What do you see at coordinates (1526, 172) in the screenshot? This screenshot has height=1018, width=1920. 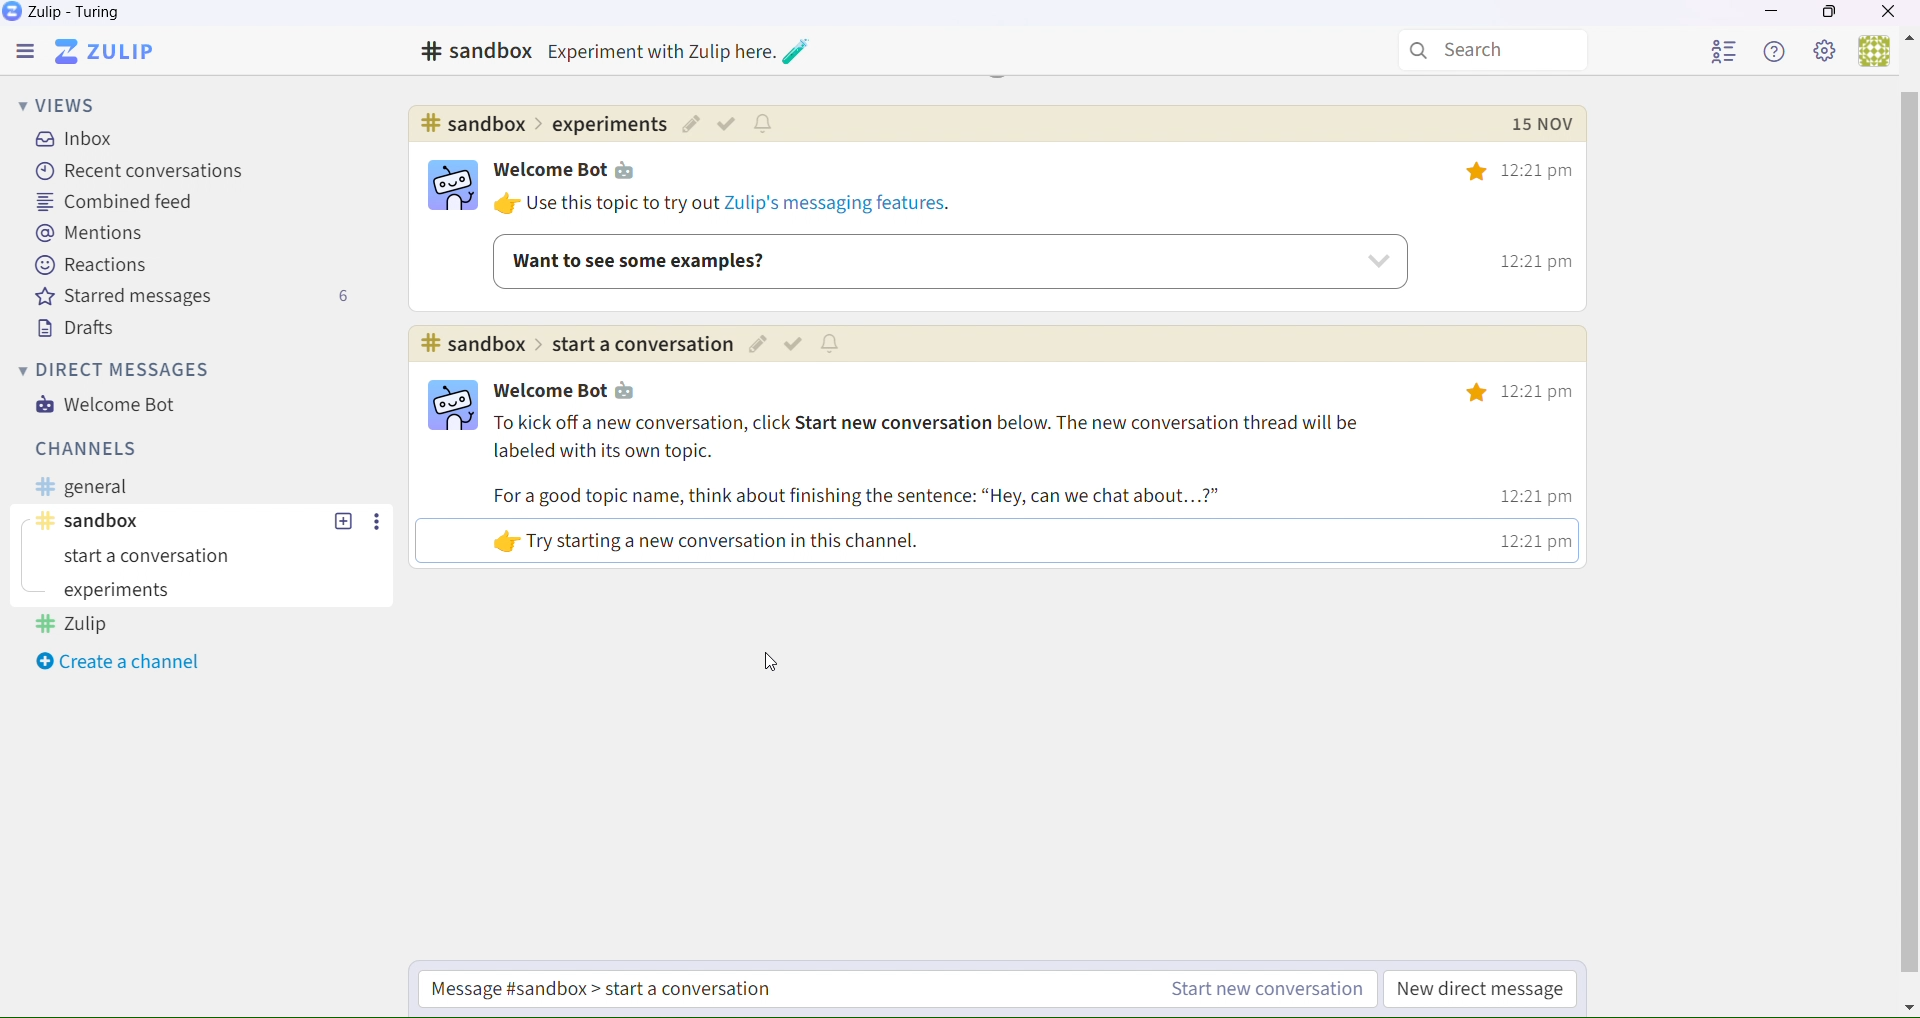 I see `12:21 pm` at bounding box center [1526, 172].